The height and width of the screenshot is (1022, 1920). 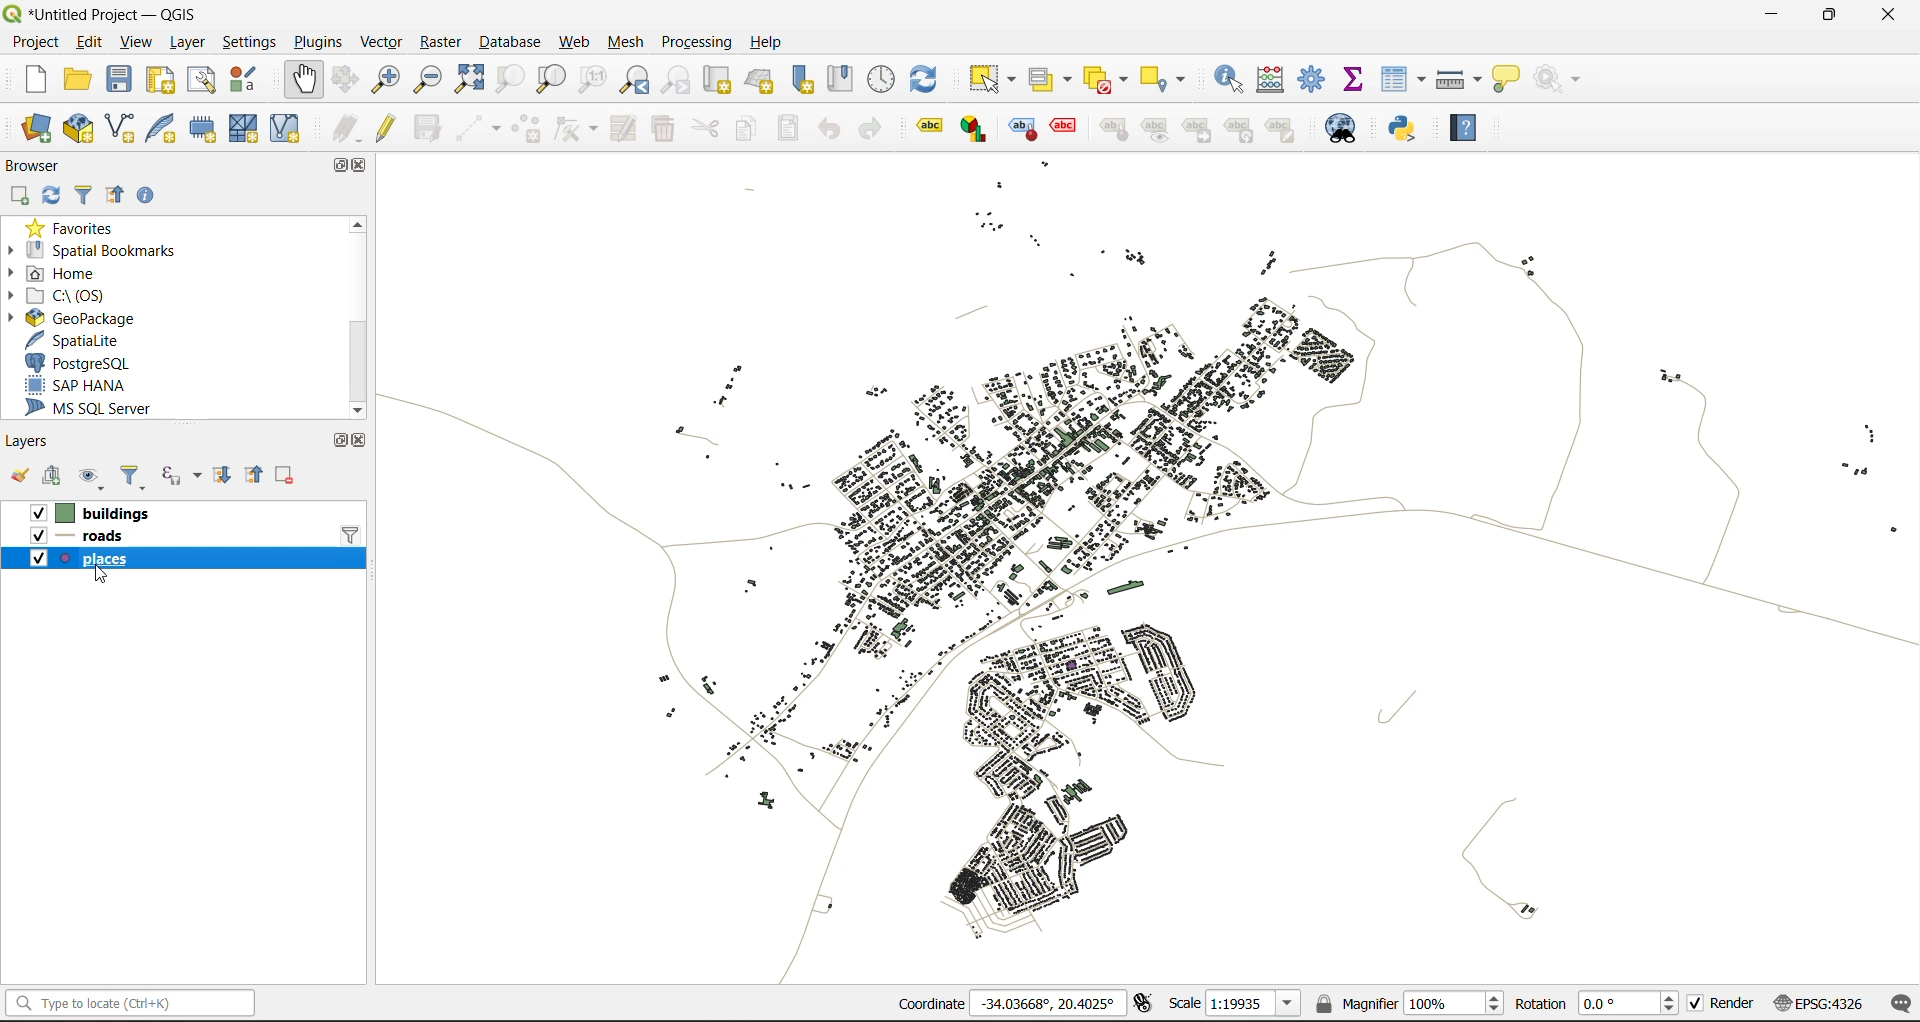 What do you see at coordinates (883, 78) in the screenshot?
I see `control panel` at bounding box center [883, 78].